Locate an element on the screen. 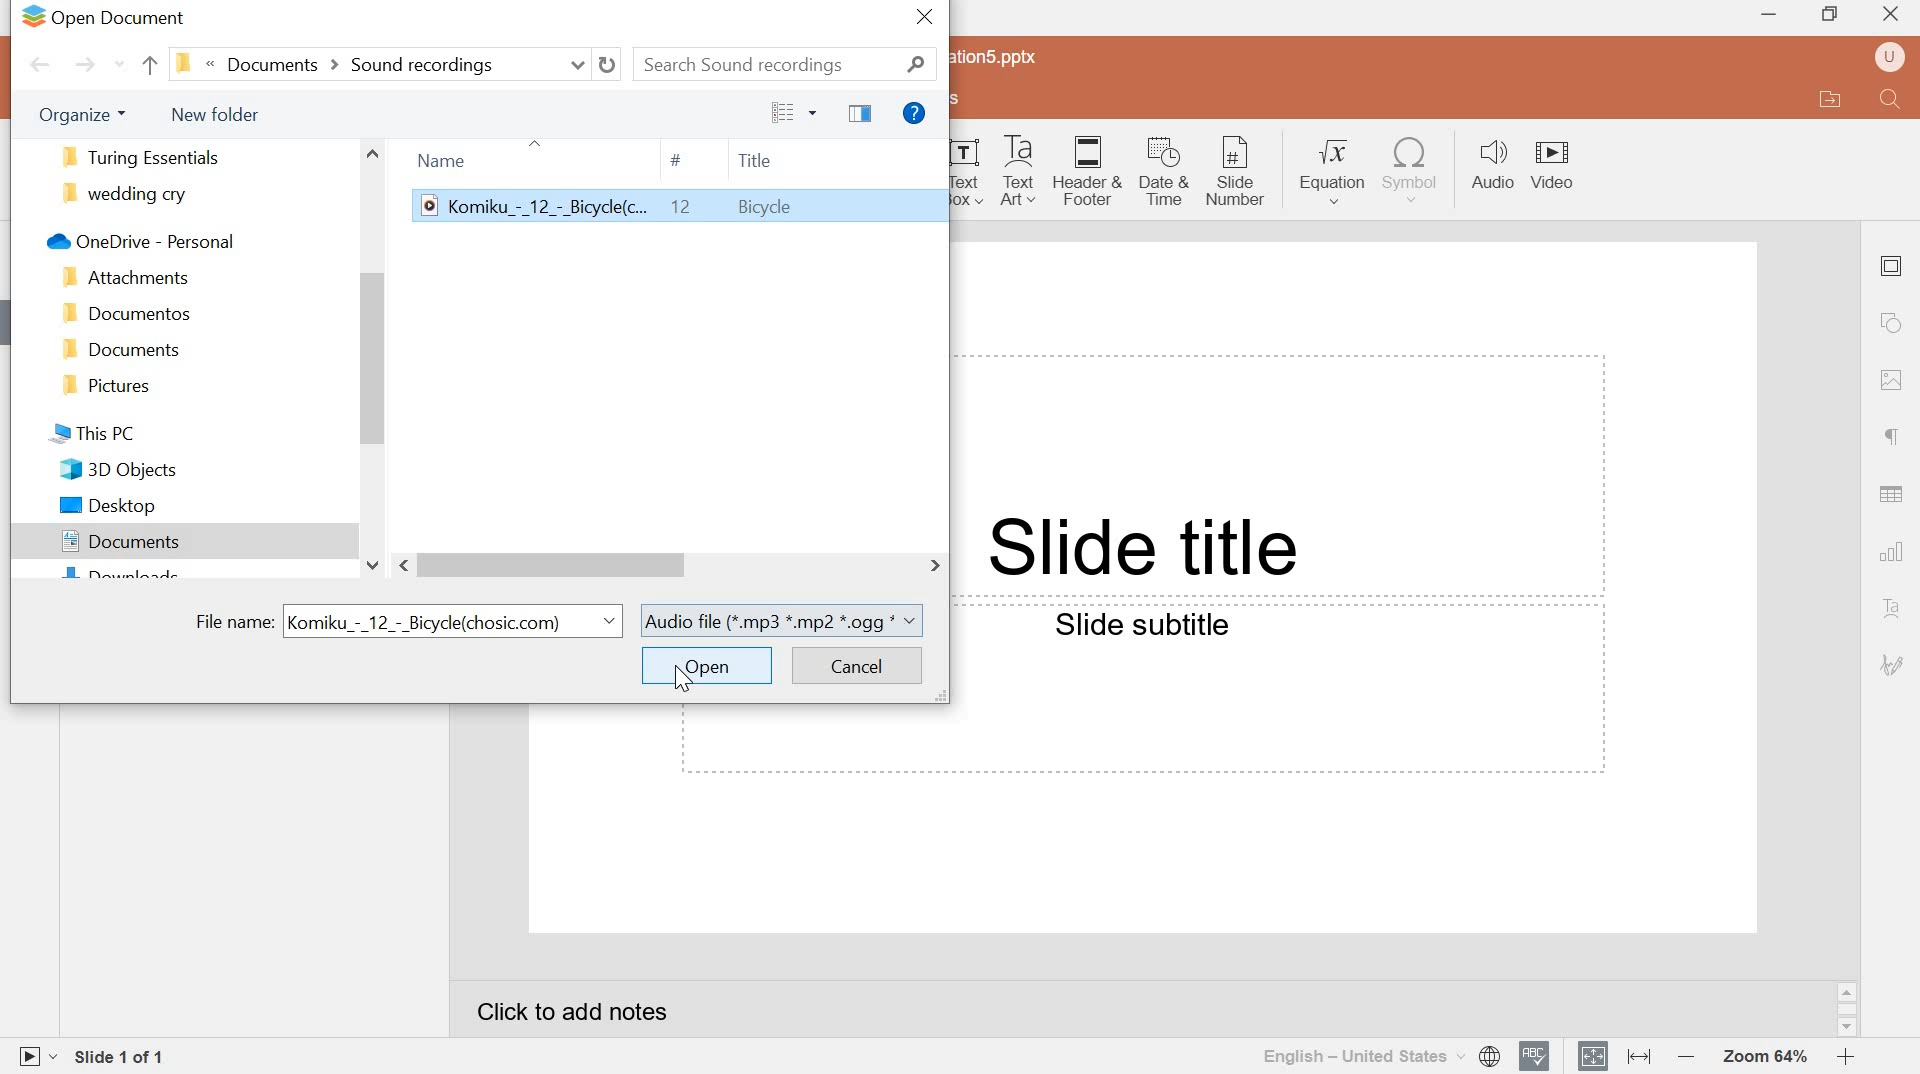 The image size is (1920, 1074). turing essentials folder is located at coordinates (148, 158).